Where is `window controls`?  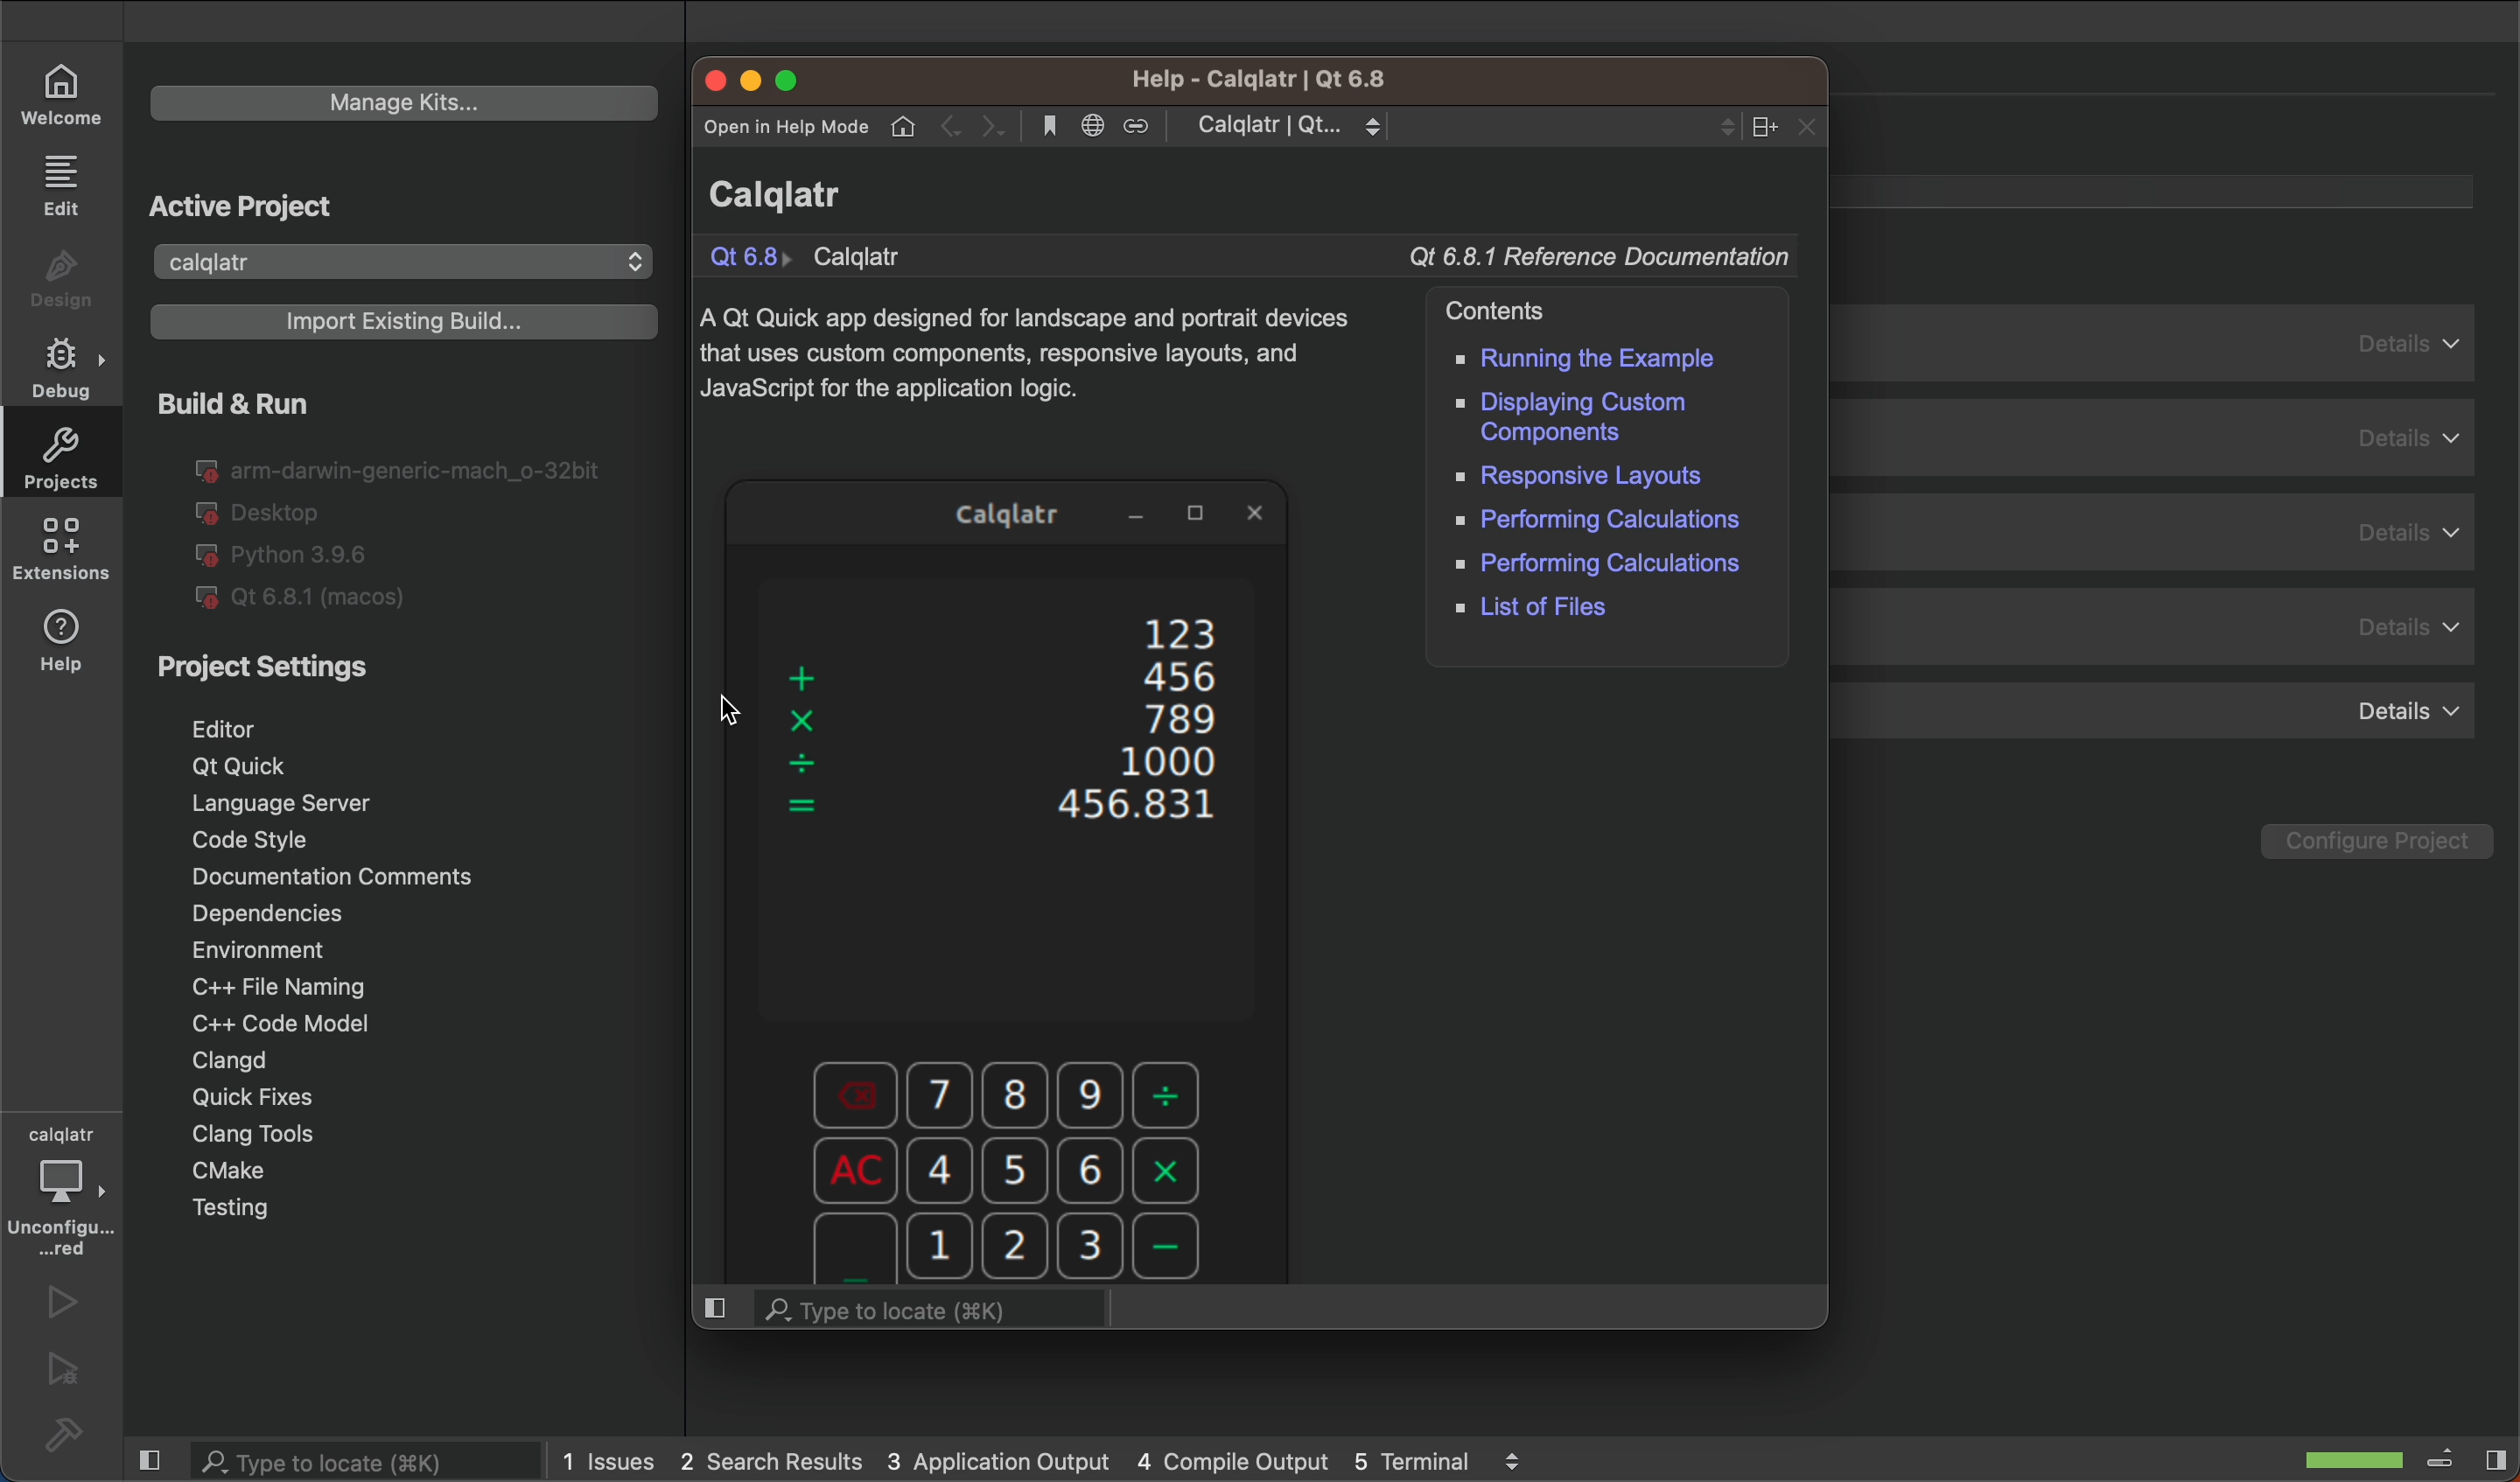
window controls is located at coordinates (763, 79).